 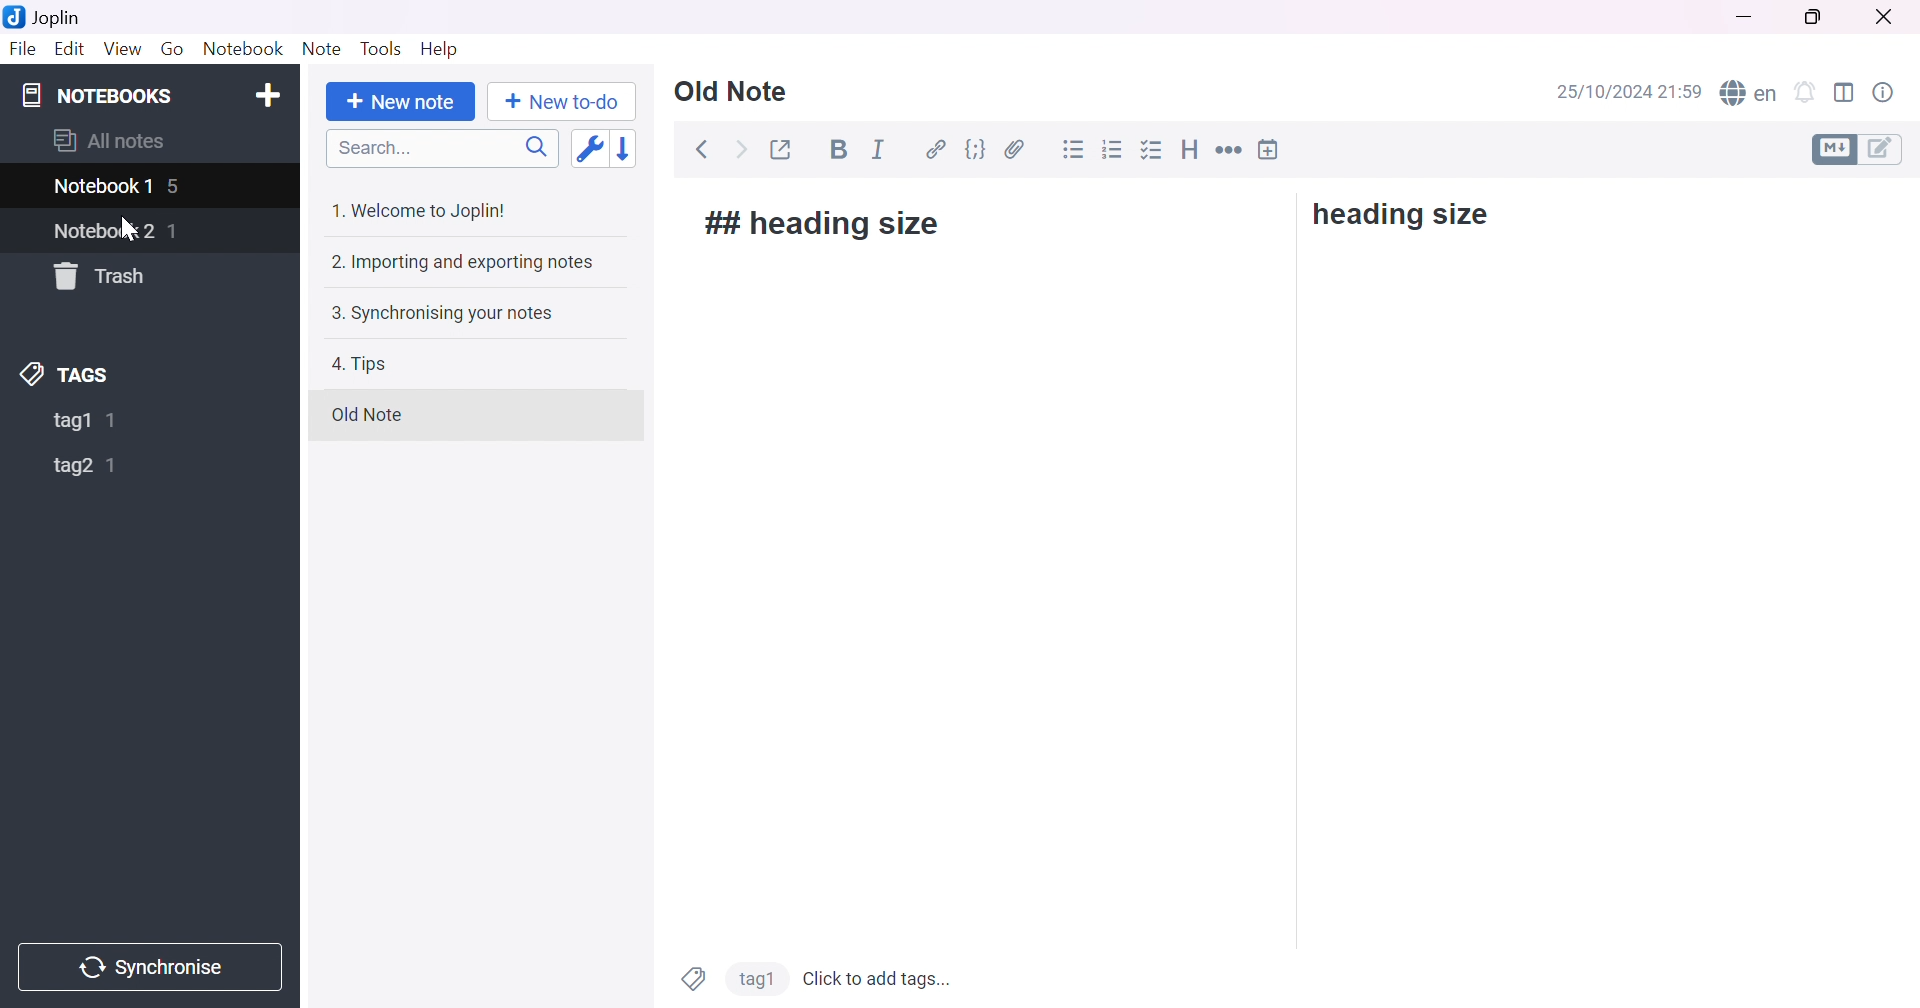 I want to click on NOTEBOOKS, so click(x=94, y=93).